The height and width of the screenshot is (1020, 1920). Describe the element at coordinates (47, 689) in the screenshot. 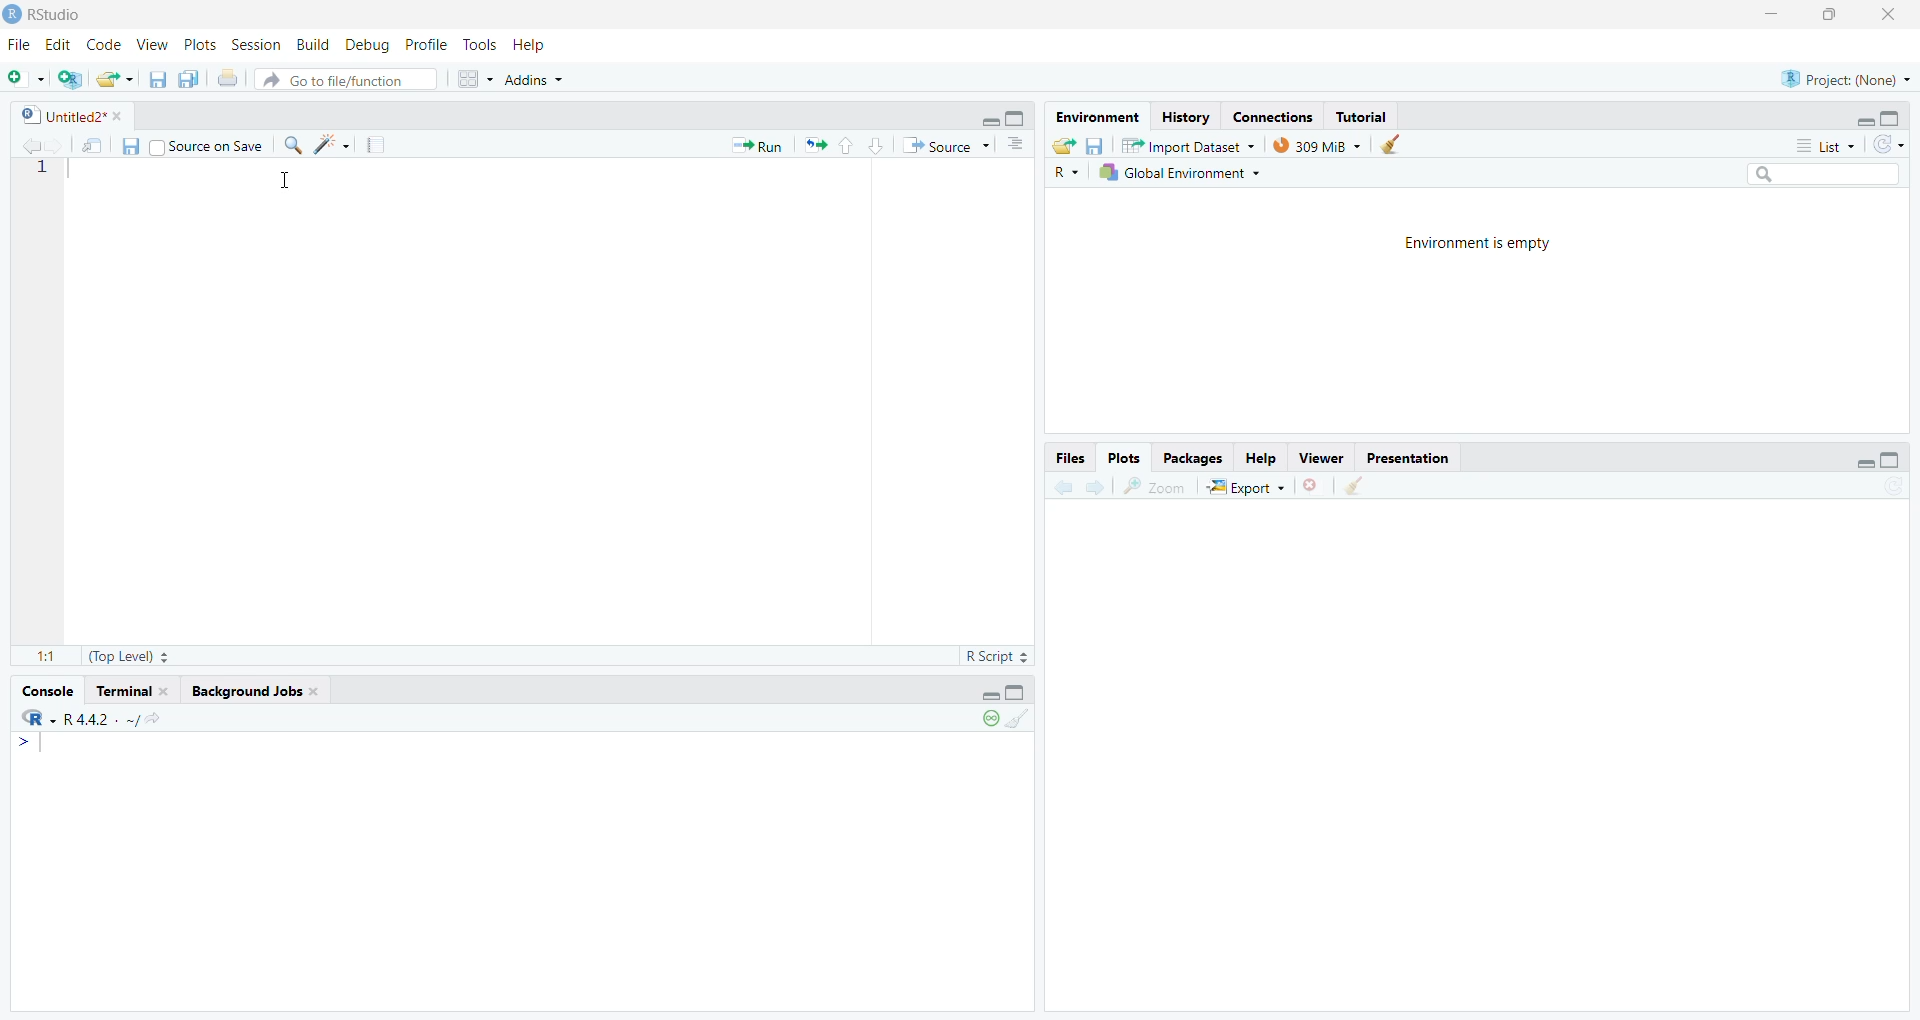

I see `‘Console` at that location.